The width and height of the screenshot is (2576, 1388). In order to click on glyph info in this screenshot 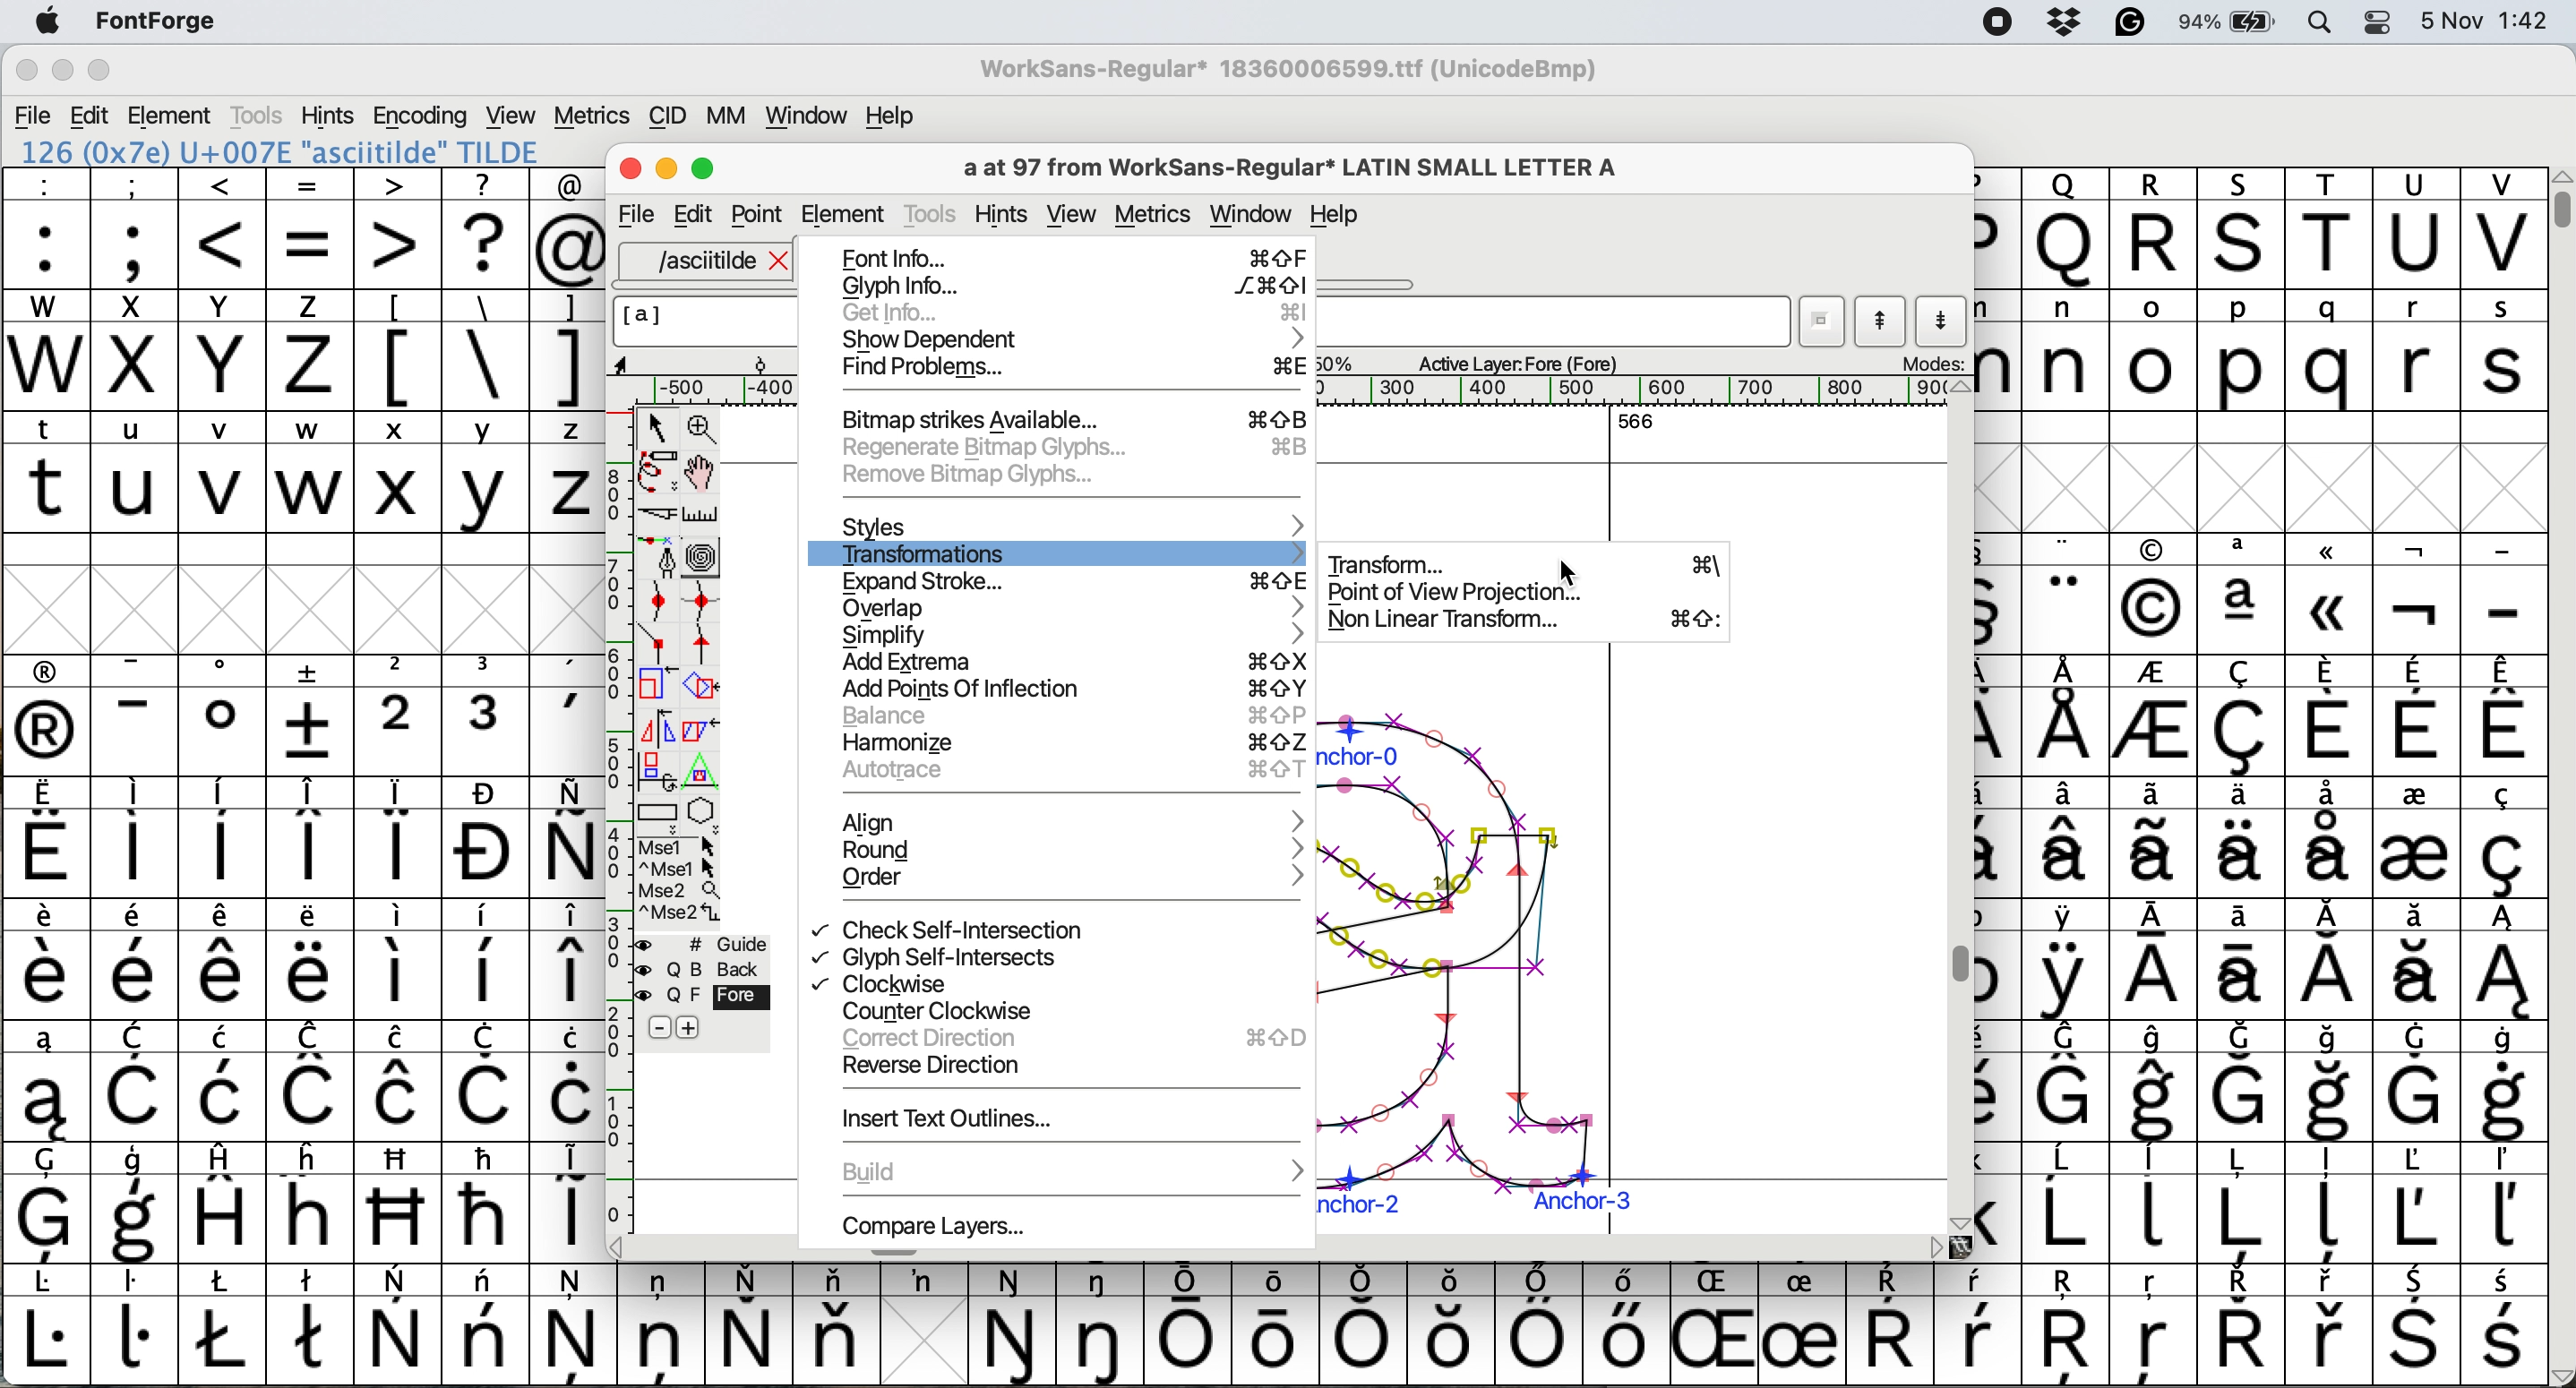, I will do `click(1073, 285)`.